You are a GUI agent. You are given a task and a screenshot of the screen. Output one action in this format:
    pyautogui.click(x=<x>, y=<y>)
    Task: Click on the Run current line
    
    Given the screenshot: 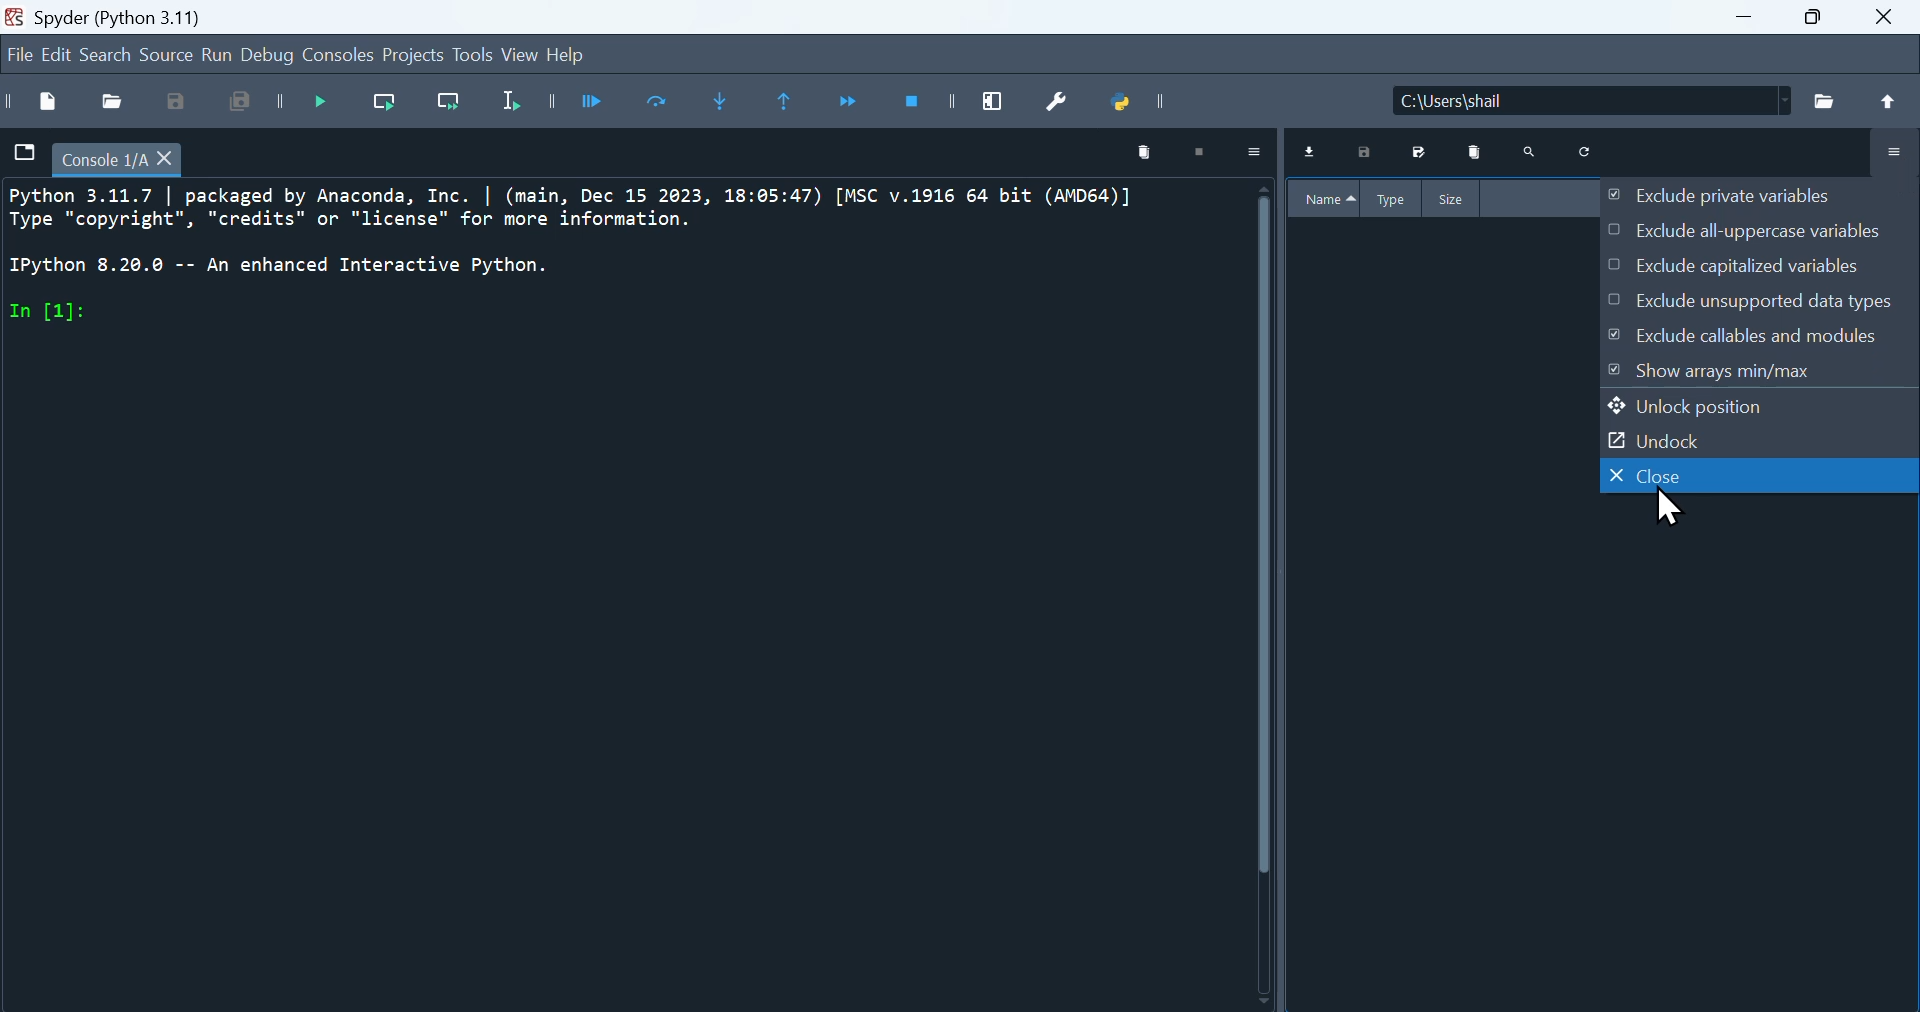 What is the action you would take?
    pyautogui.click(x=394, y=108)
    